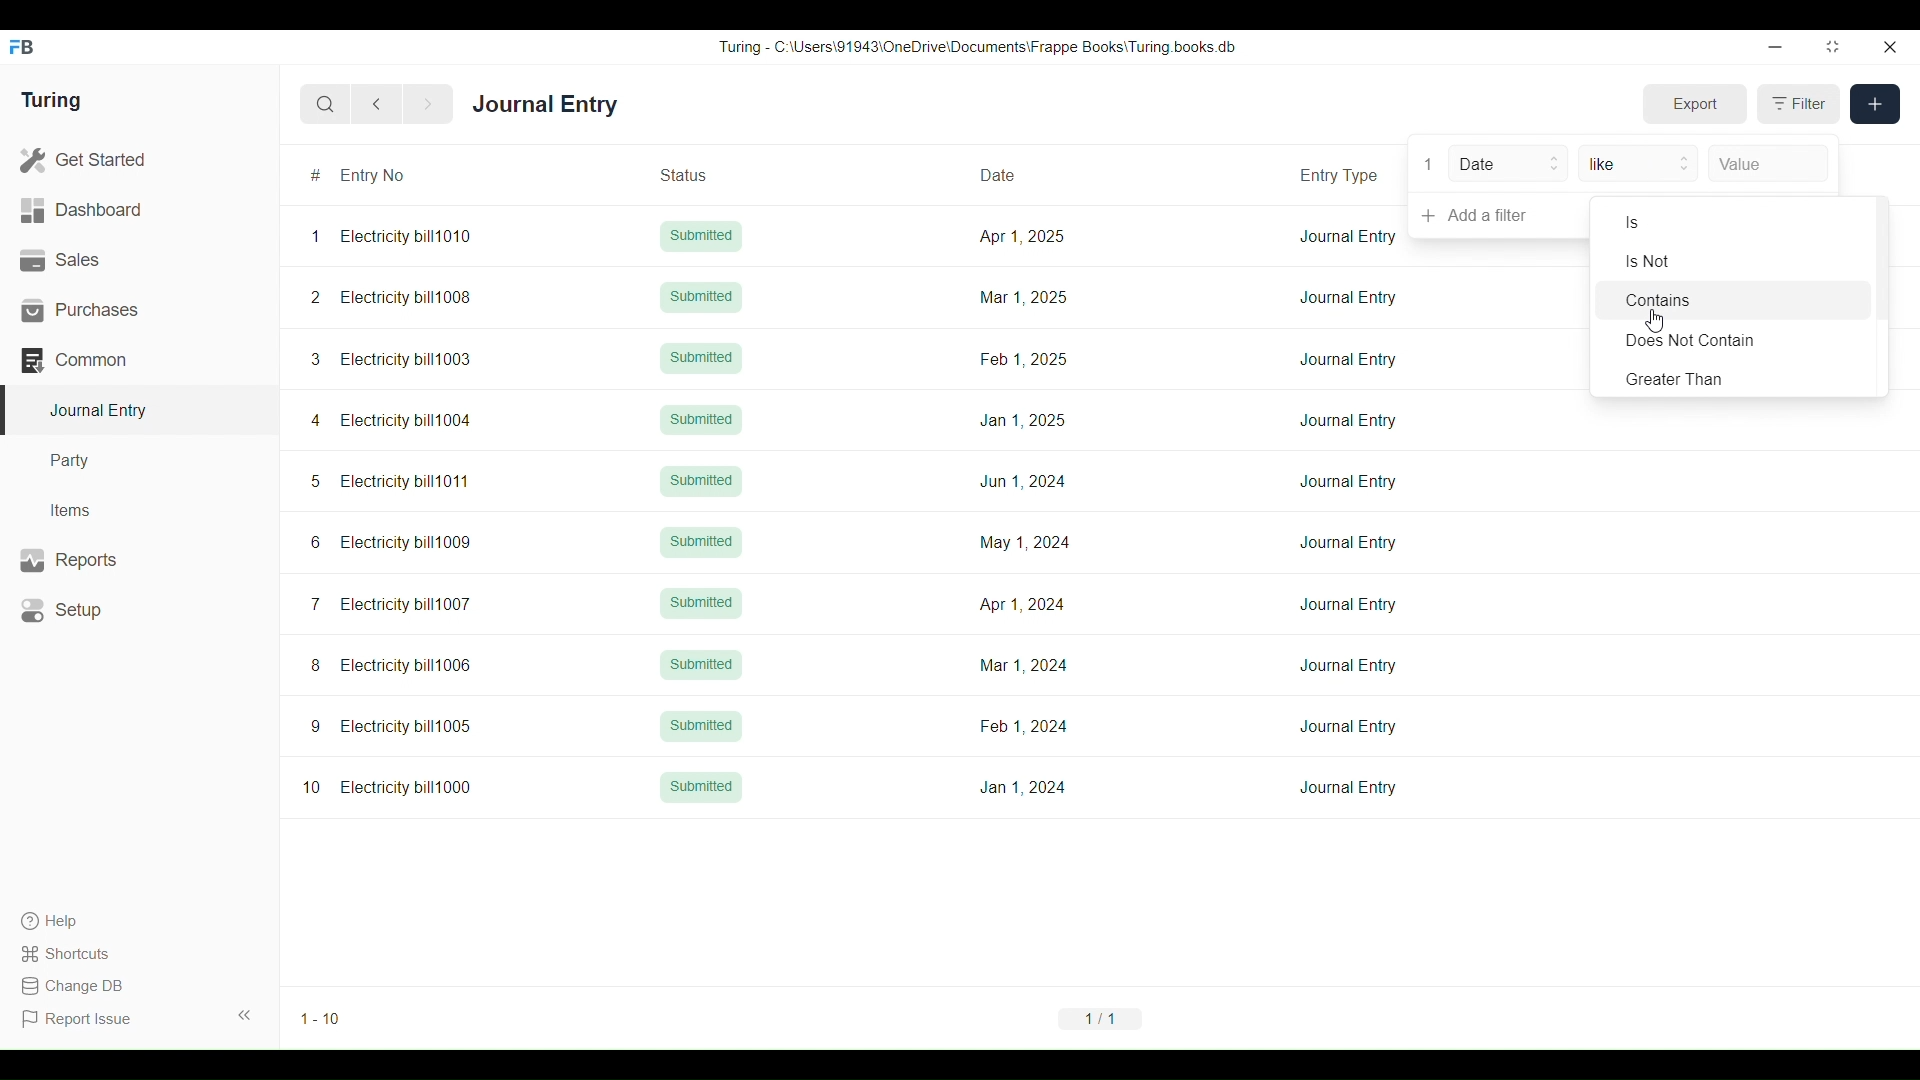 Image resolution: width=1920 pixels, height=1080 pixels. I want to click on Submitted, so click(701, 725).